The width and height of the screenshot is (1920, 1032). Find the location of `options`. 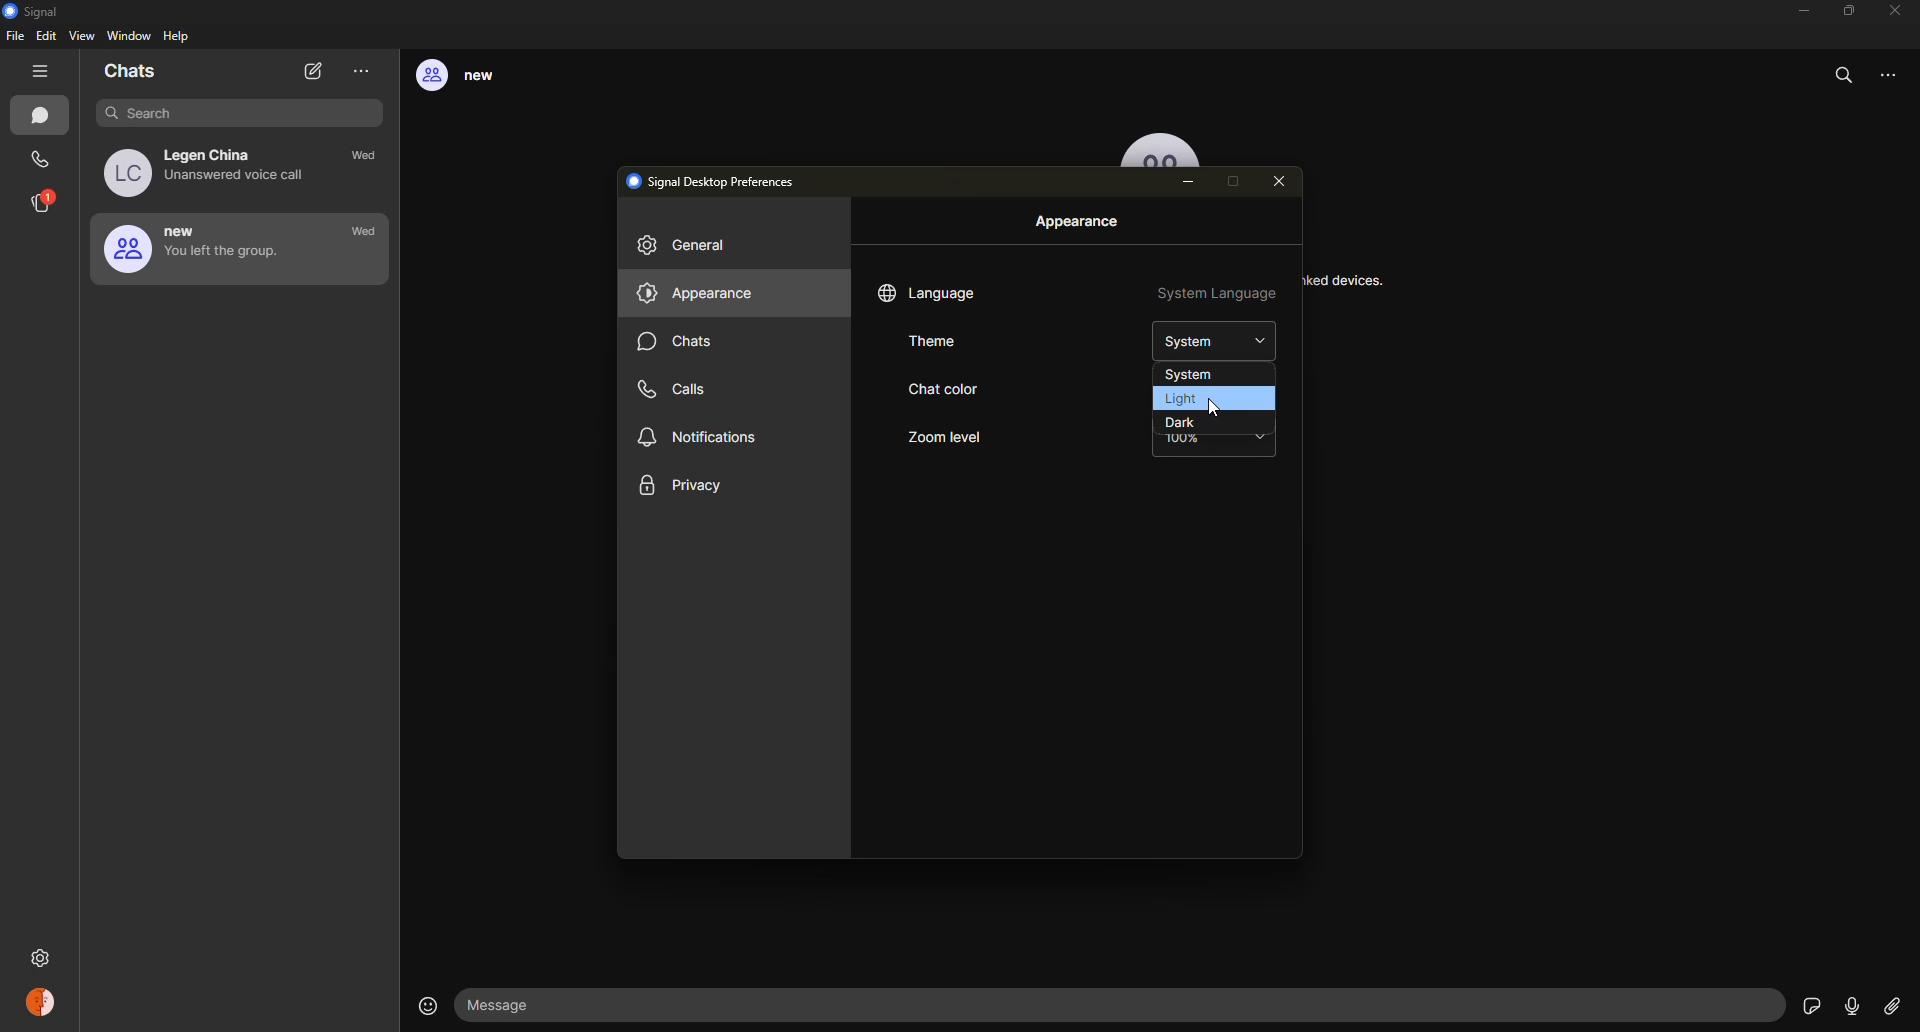

options is located at coordinates (1897, 82).